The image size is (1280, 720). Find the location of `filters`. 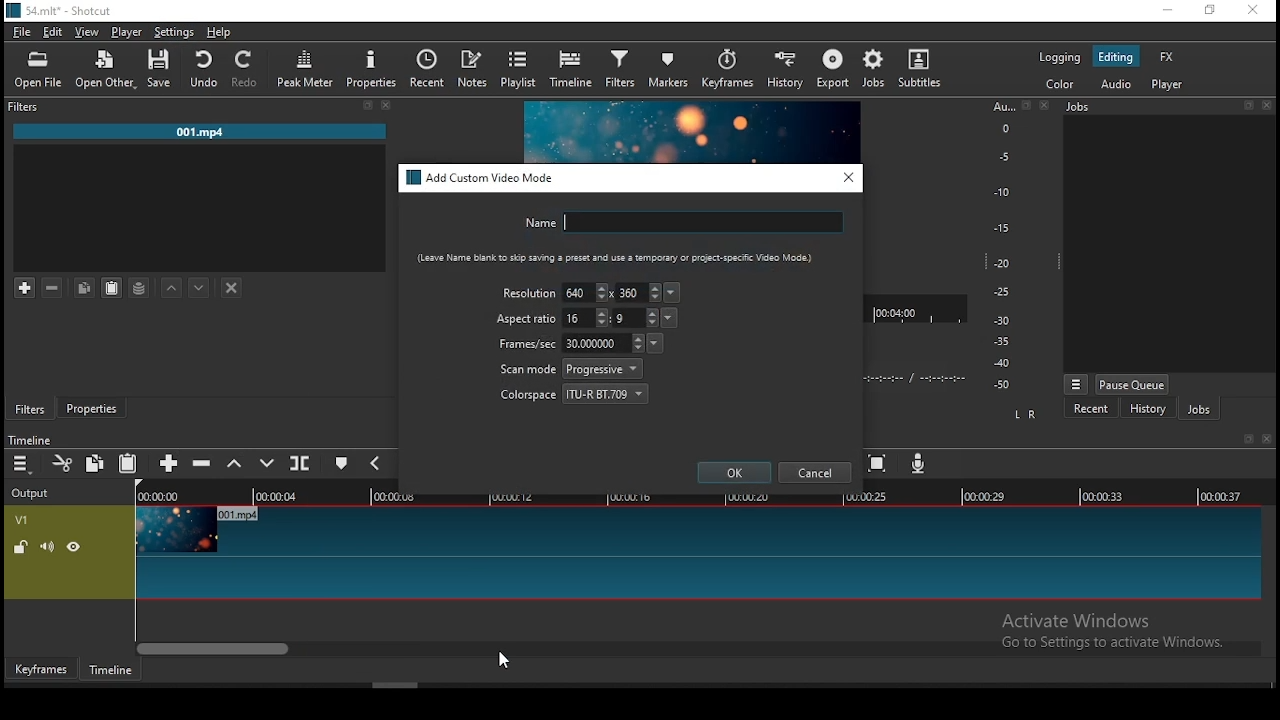

filters is located at coordinates (30, 409).